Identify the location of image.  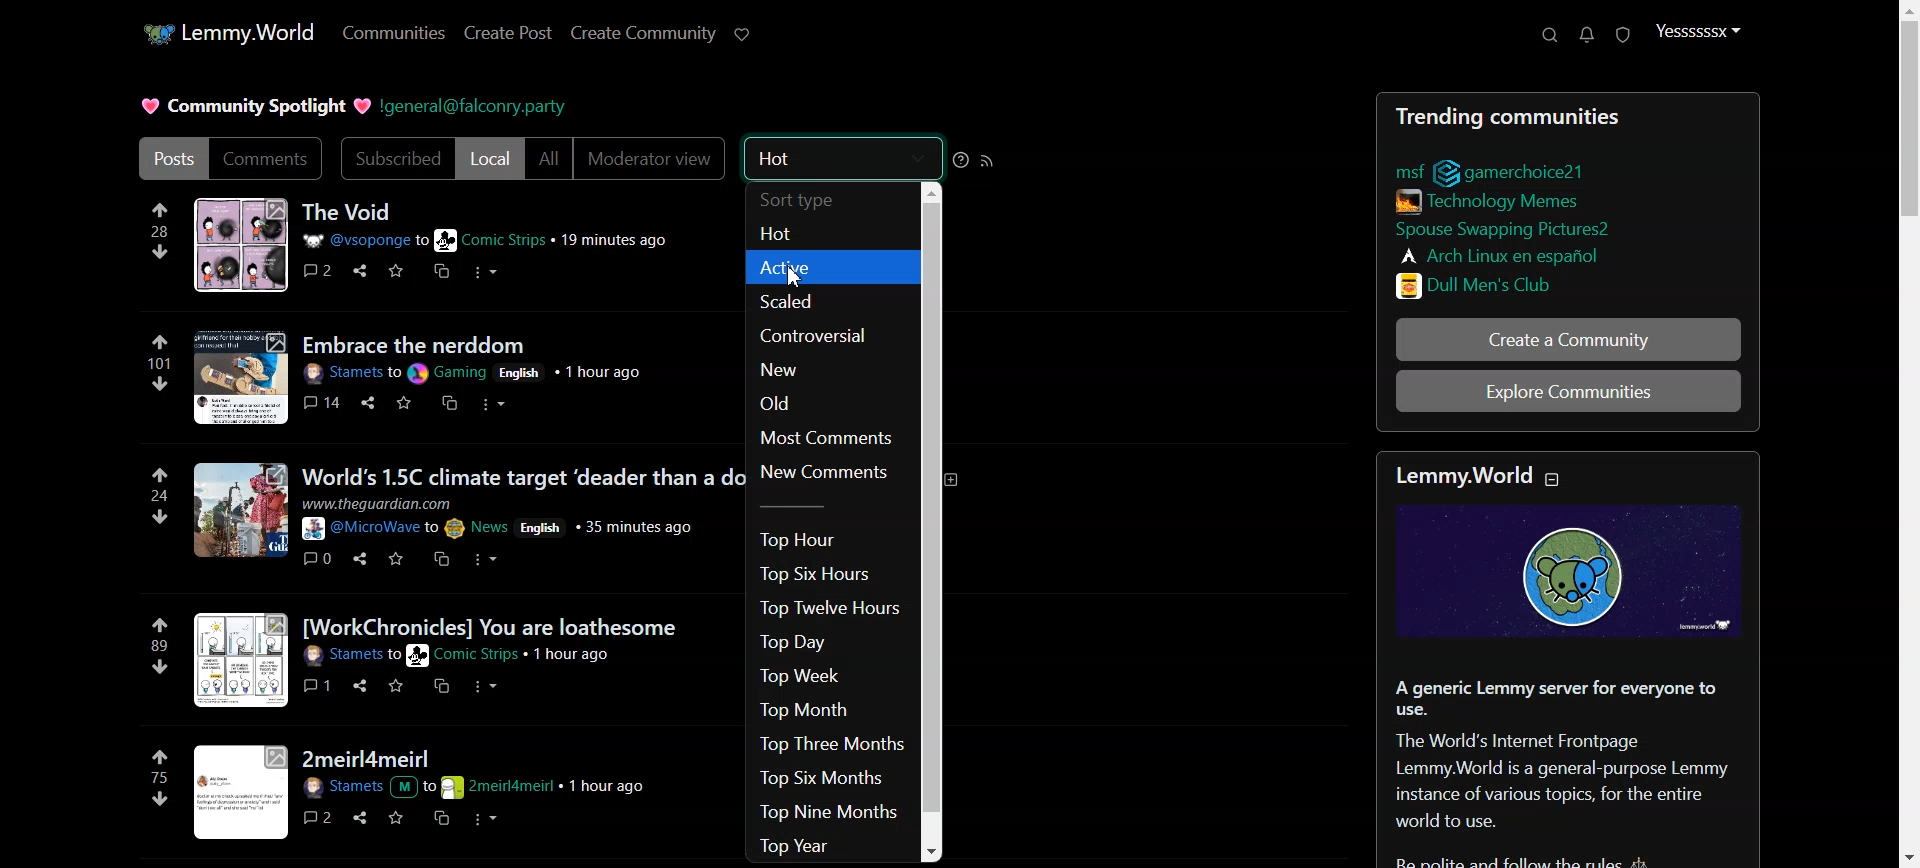
(240, 660).